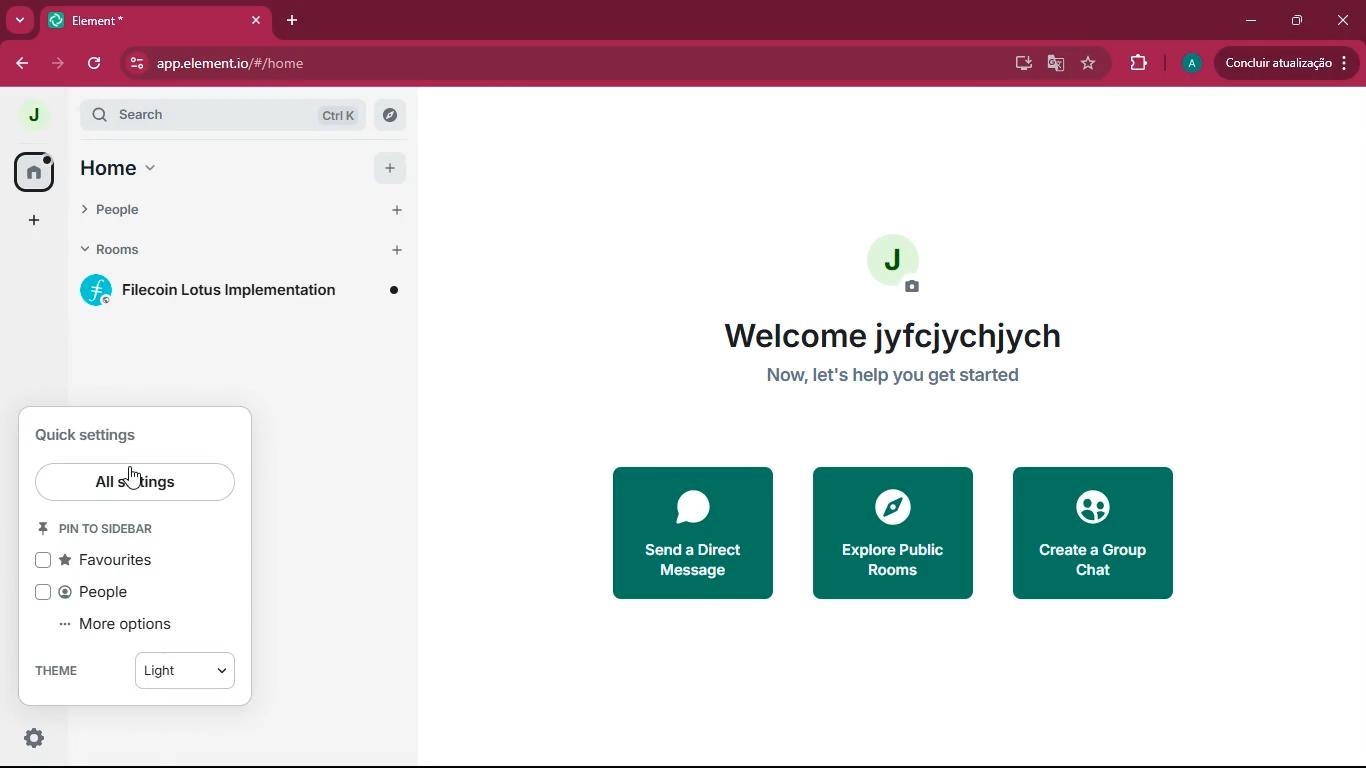  What do you see at coordinates (245, 289) in the screenshot?
I see `Filecoin Lotus Implementation` at bounding box center [245, 289].